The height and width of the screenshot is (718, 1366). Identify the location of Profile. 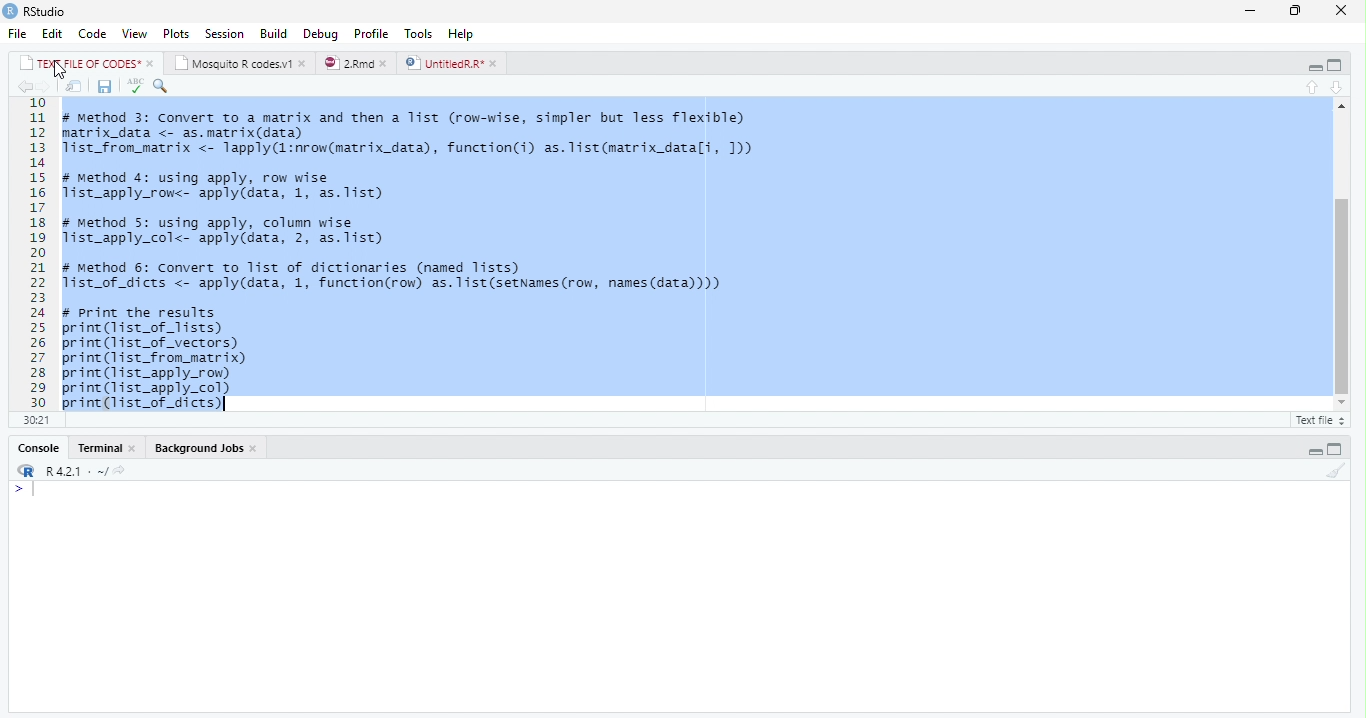
(372, 32).